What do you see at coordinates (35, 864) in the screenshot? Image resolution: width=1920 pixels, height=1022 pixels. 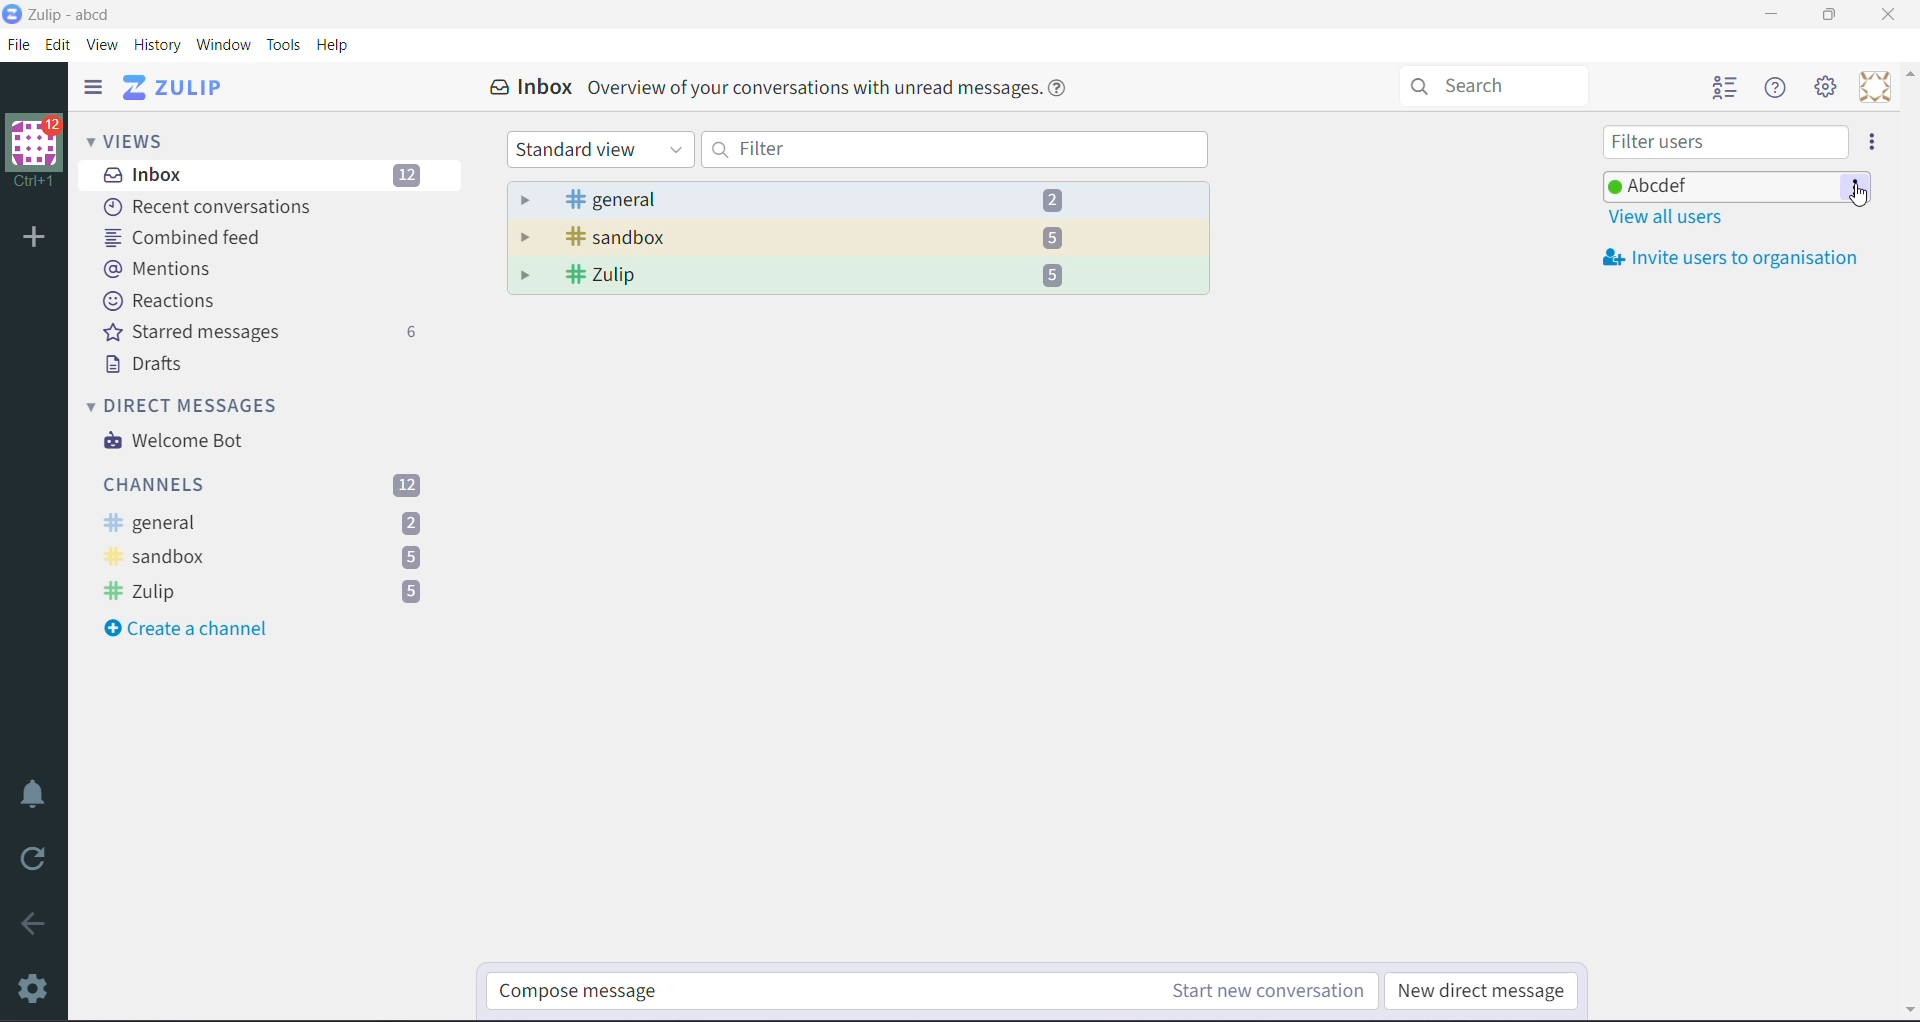 I see `Reload` at bounding box center [35, 864].